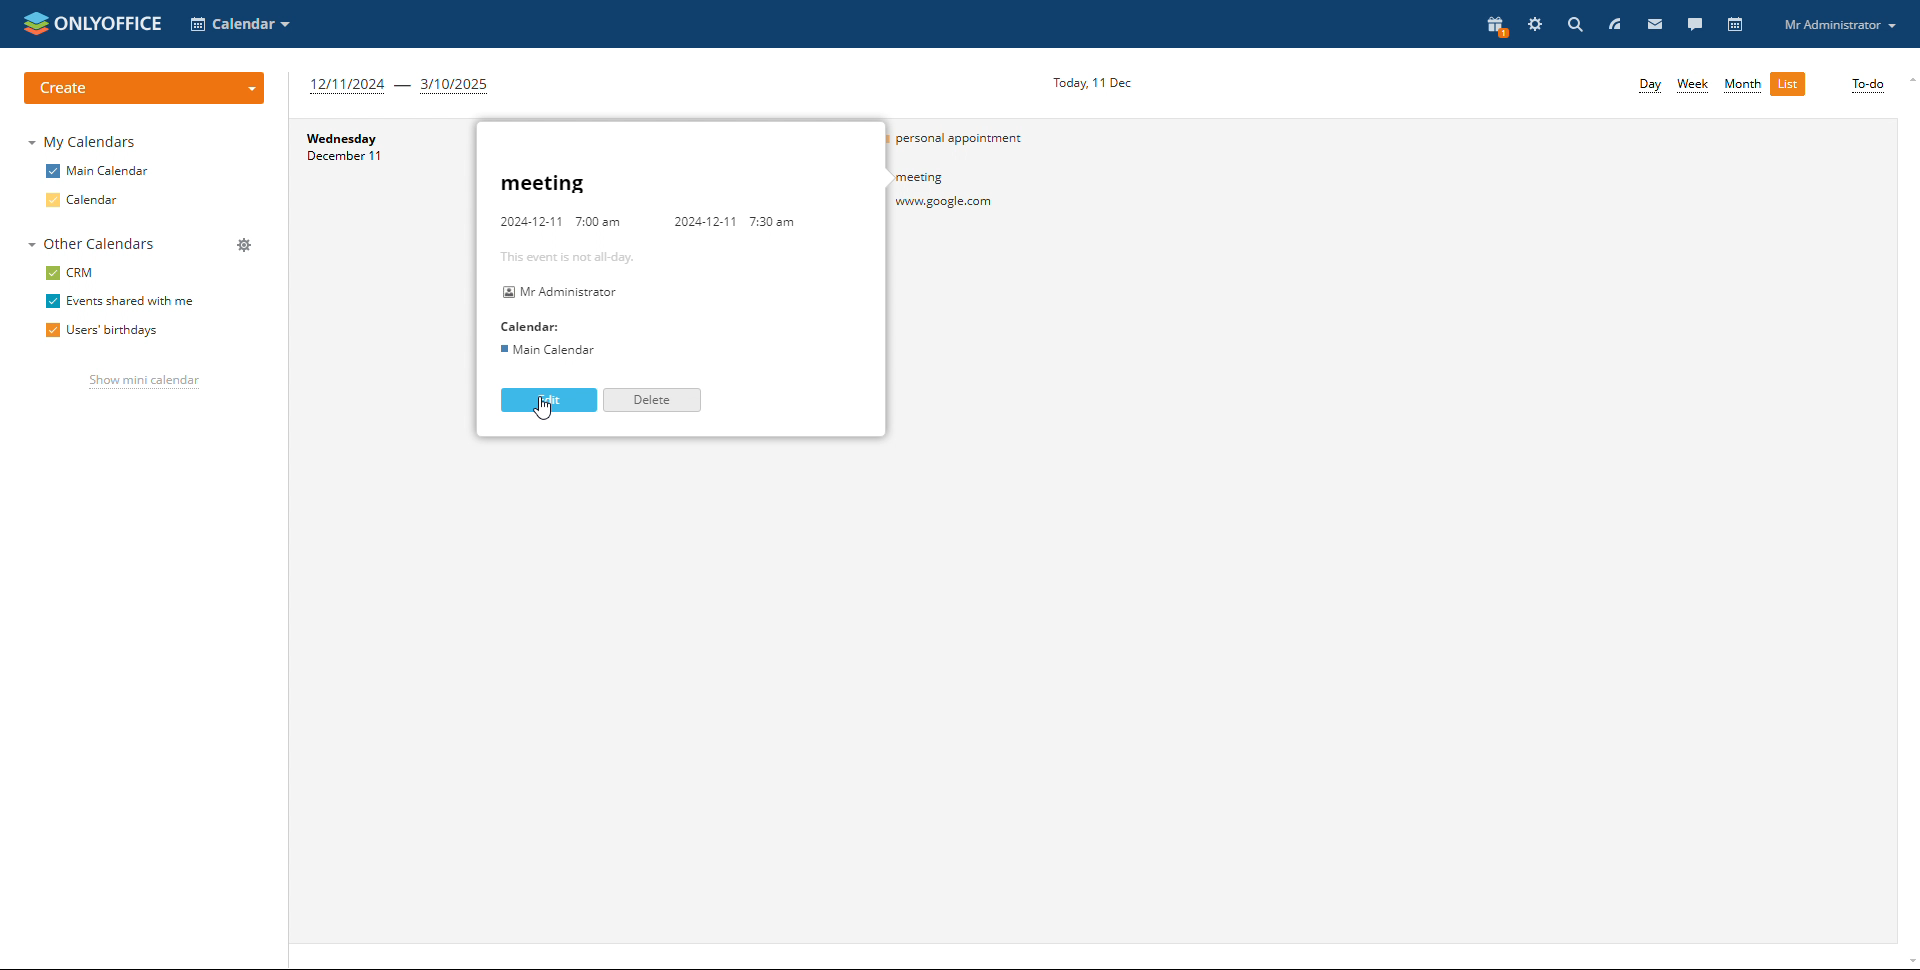 Image resolution: width=1920 pixels, height=970 pixels. Describe the element at coordinates (146, 382) in the screenshot. I see `show mini calendar` at that location.